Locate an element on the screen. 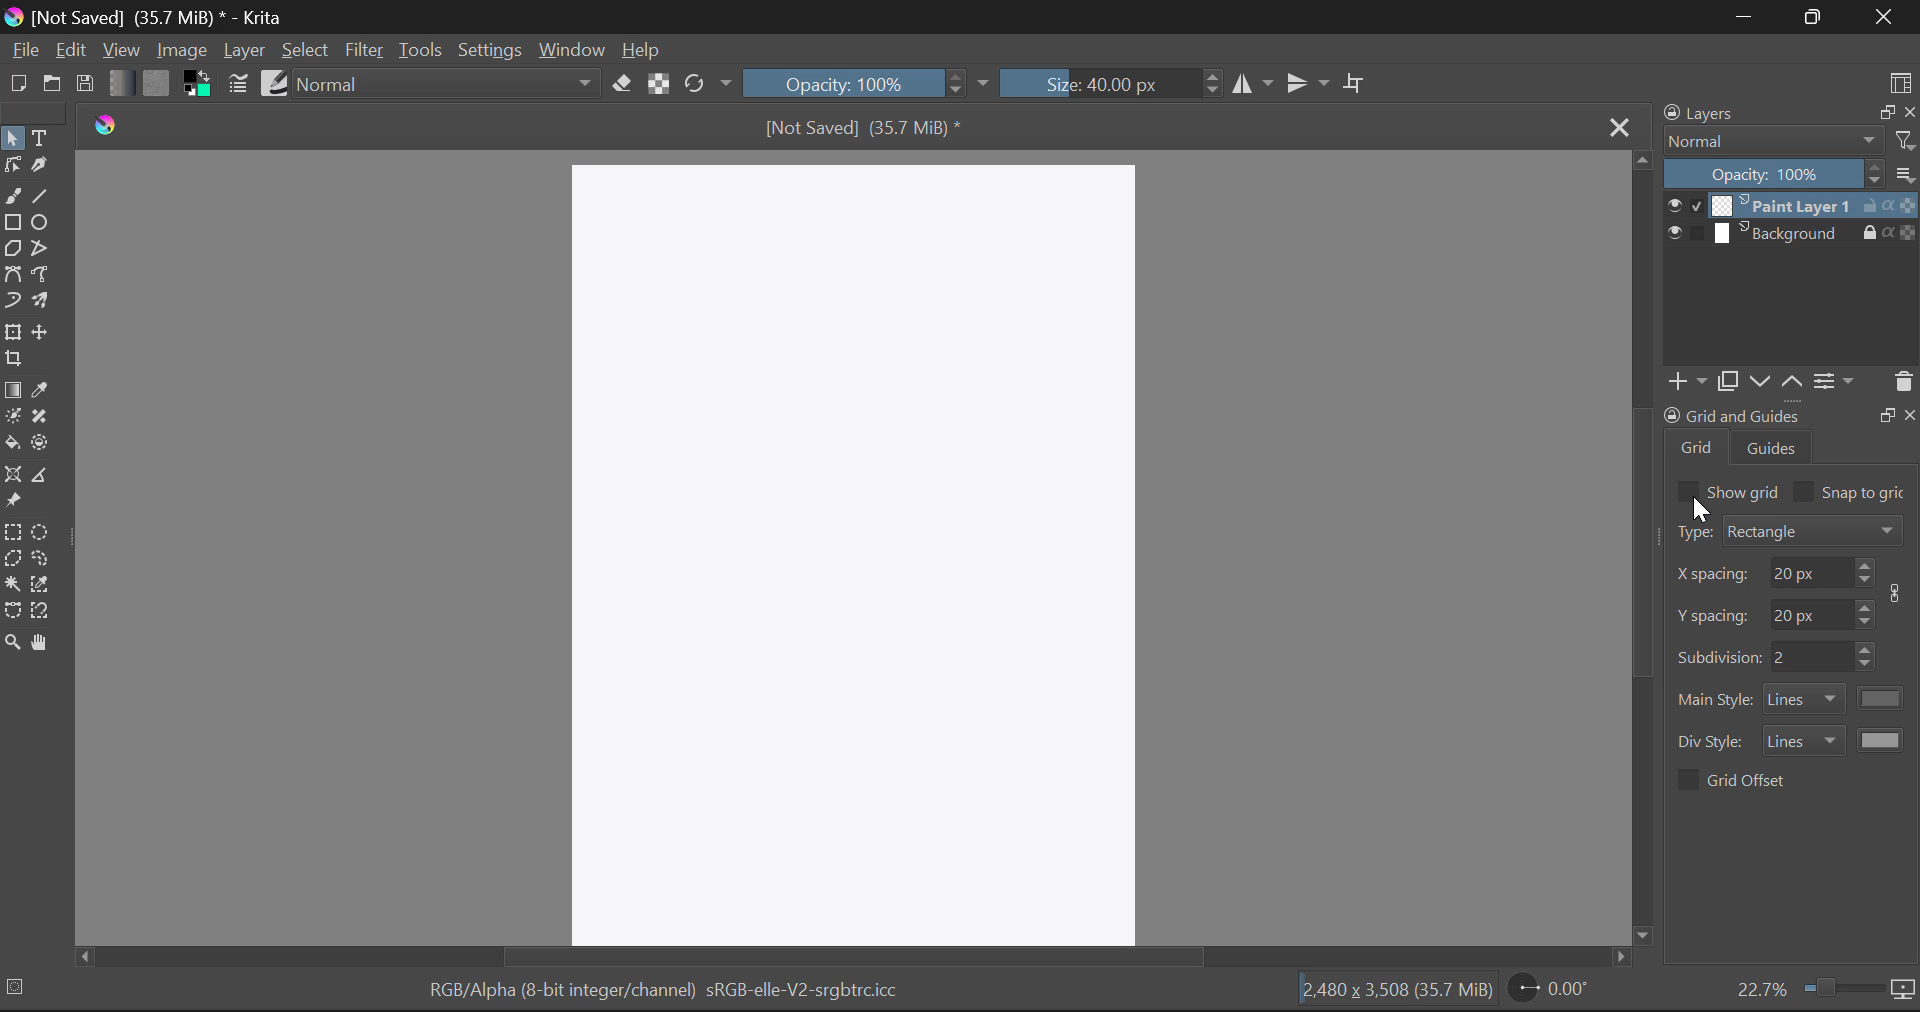 Image resolution: width=1920 pixels, height=1012 pixels. Colors in use is located at coordinates (198, 84).